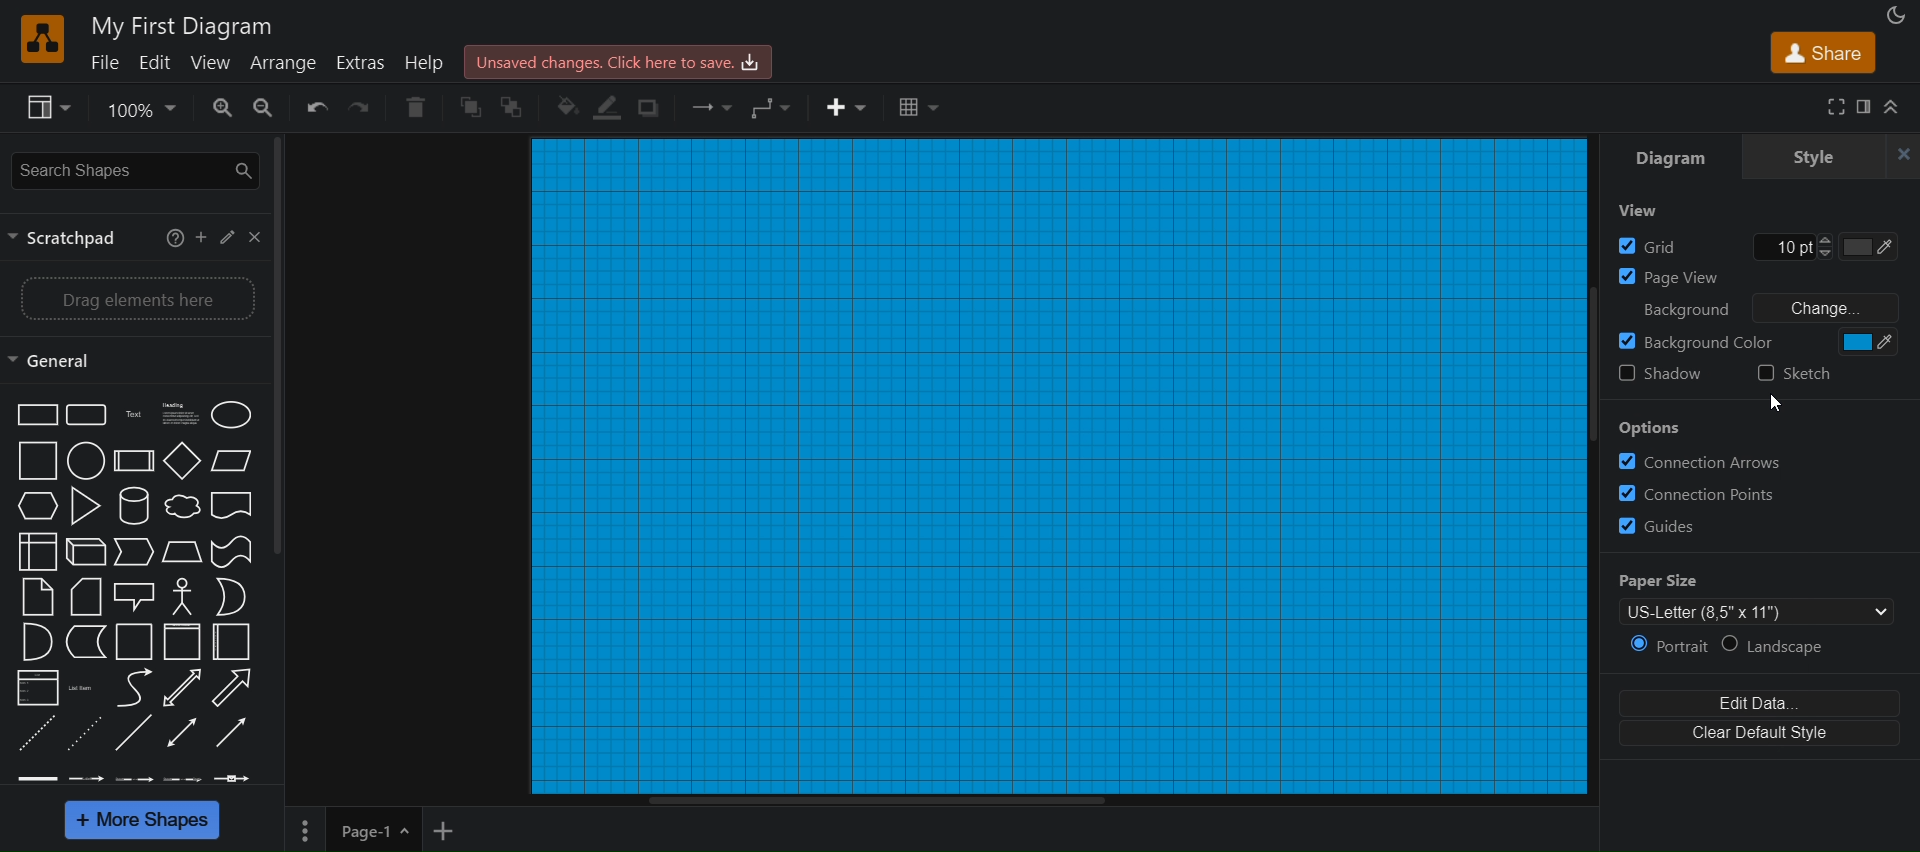  Describe the element at coordinates (43, 37) in the screenshot. I see `logo` at that location.